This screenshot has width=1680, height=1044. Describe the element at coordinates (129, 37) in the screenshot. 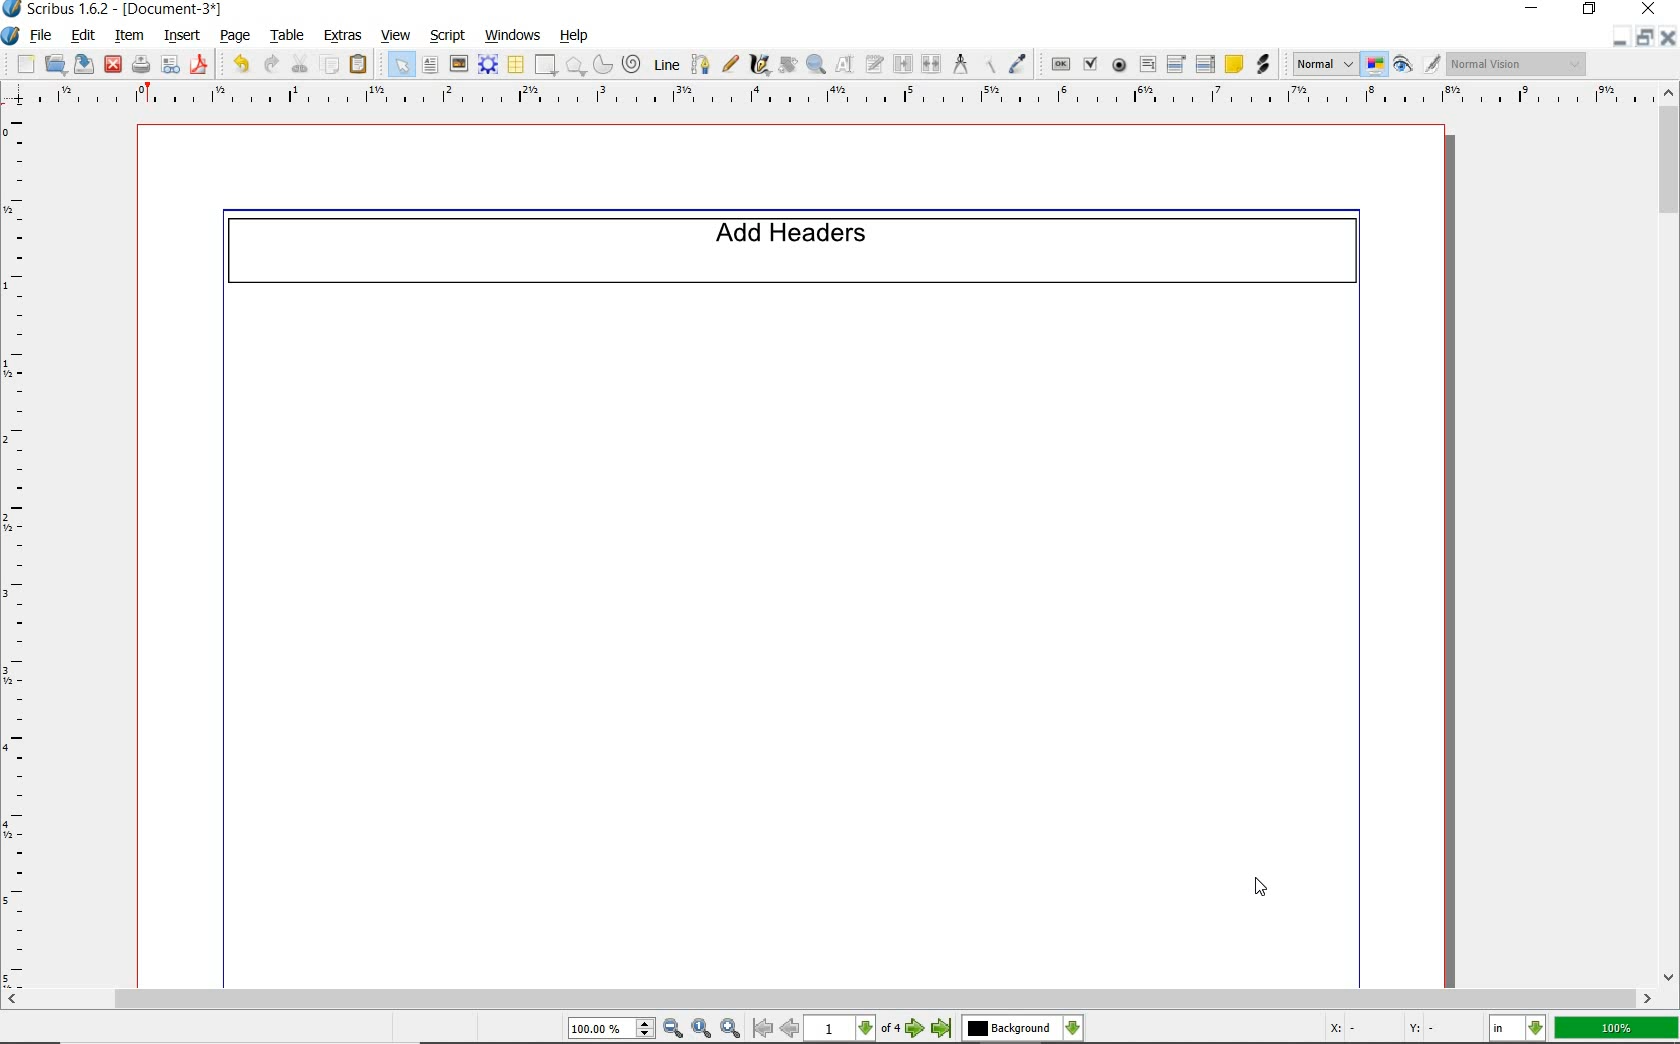

I see `item` at that location.